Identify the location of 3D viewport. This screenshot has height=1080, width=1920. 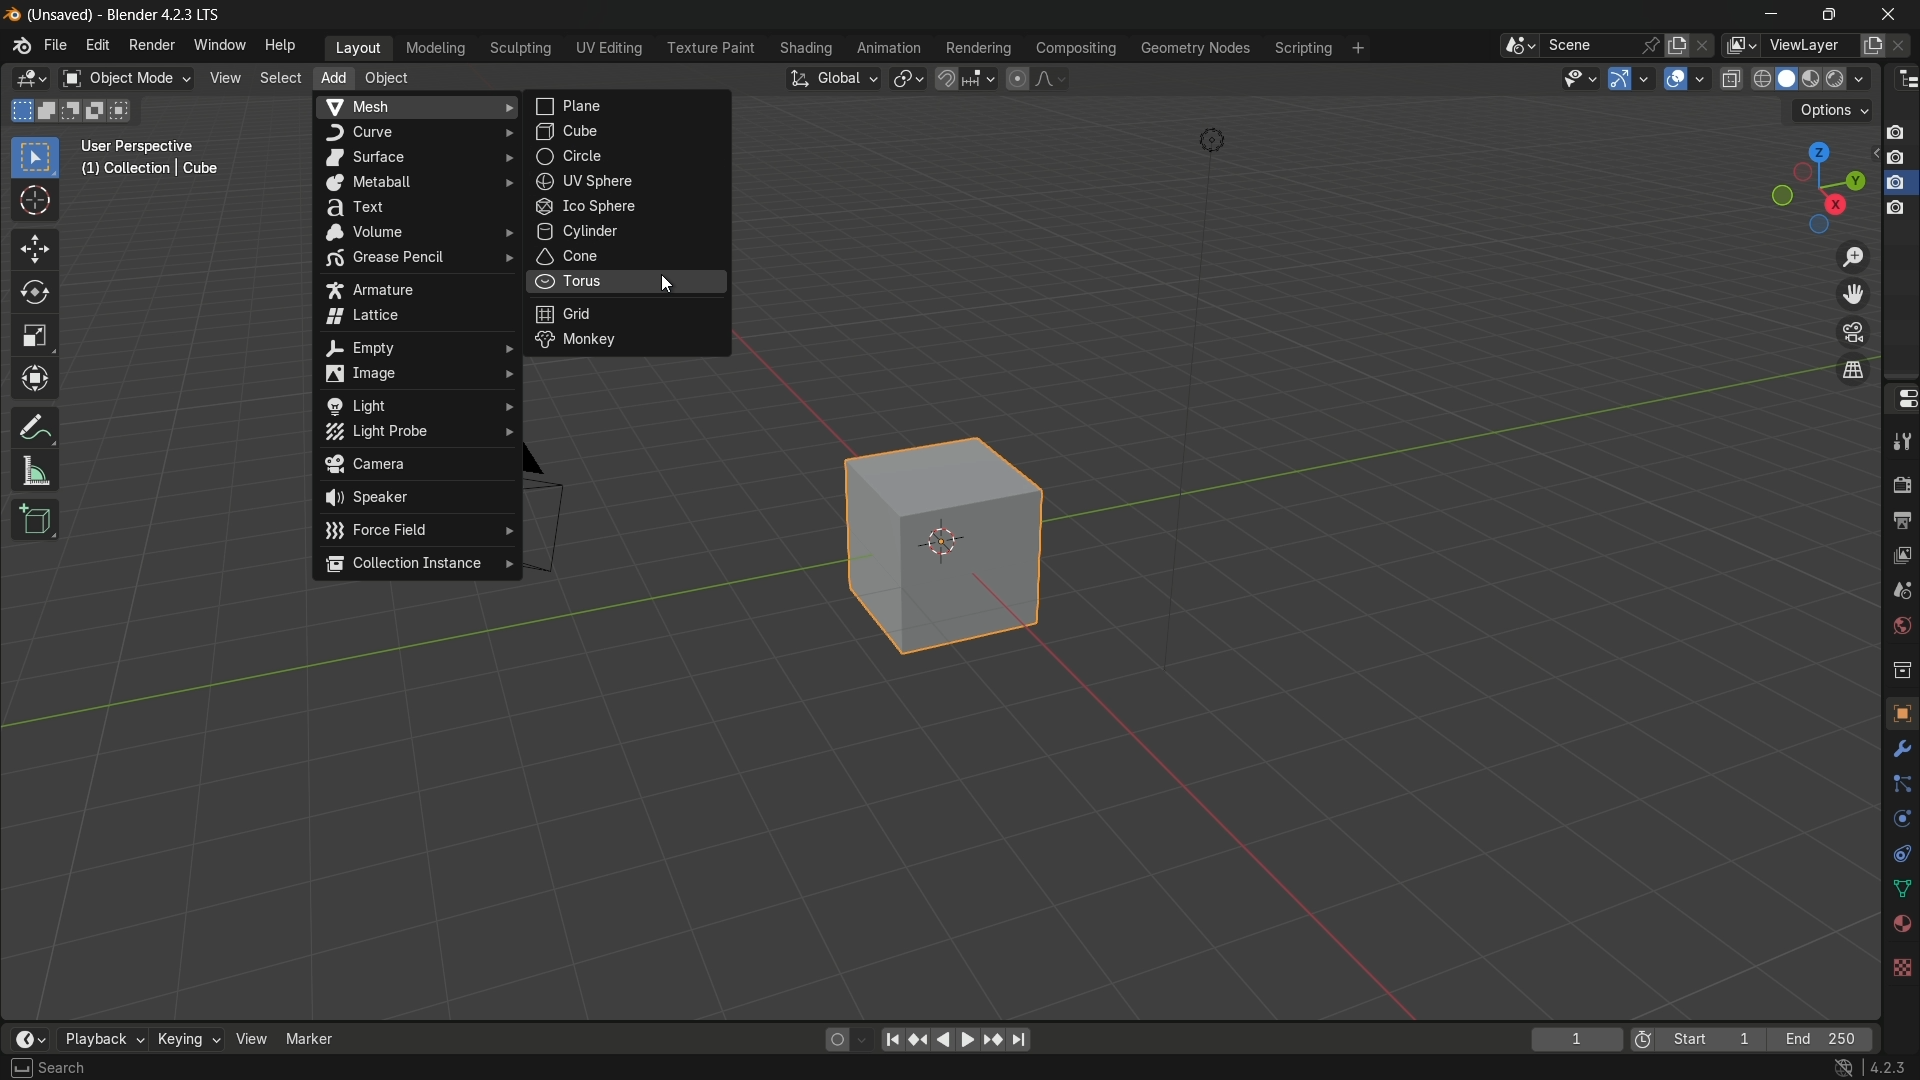
(30, 79).